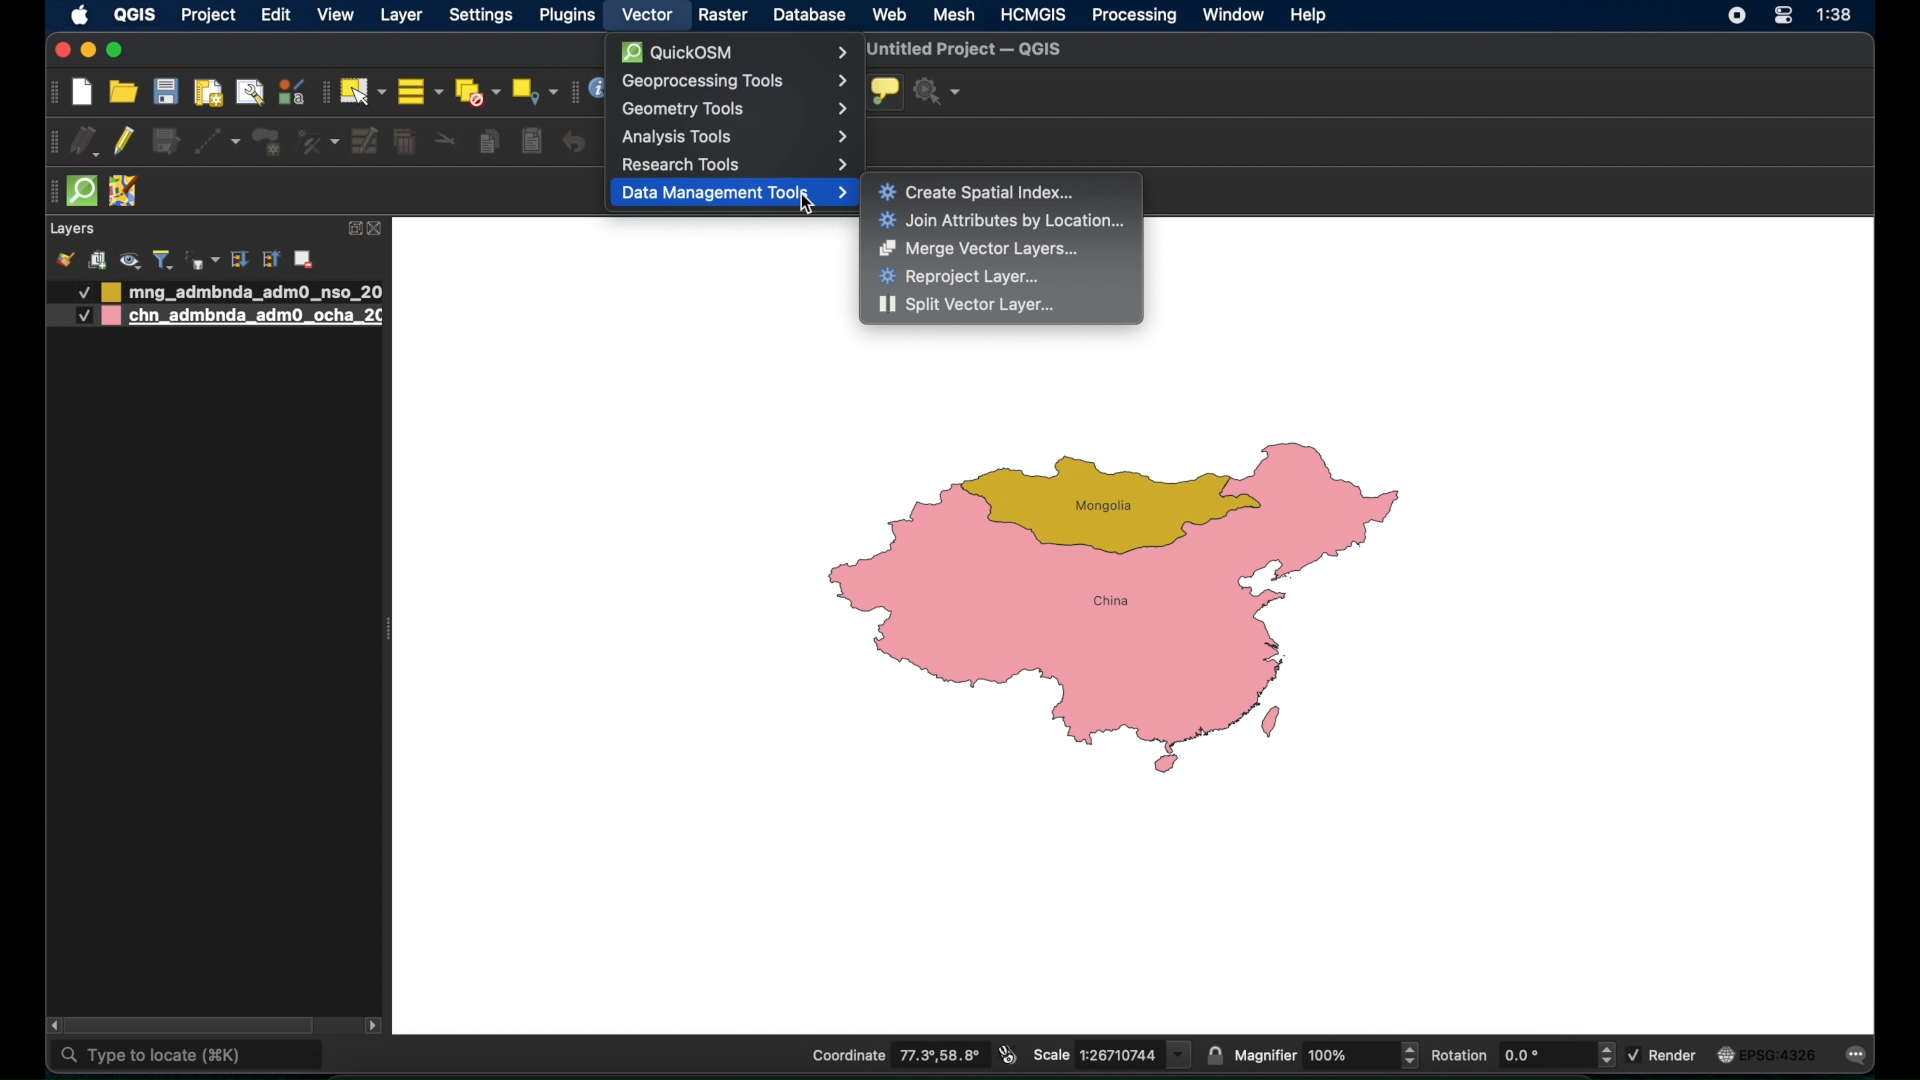 The height and width of the screenshot is (1080, 1920). What do you see at coordinates (134, 14) in the screenshot?
I see `QGIS` at bounding box center [134, 14].